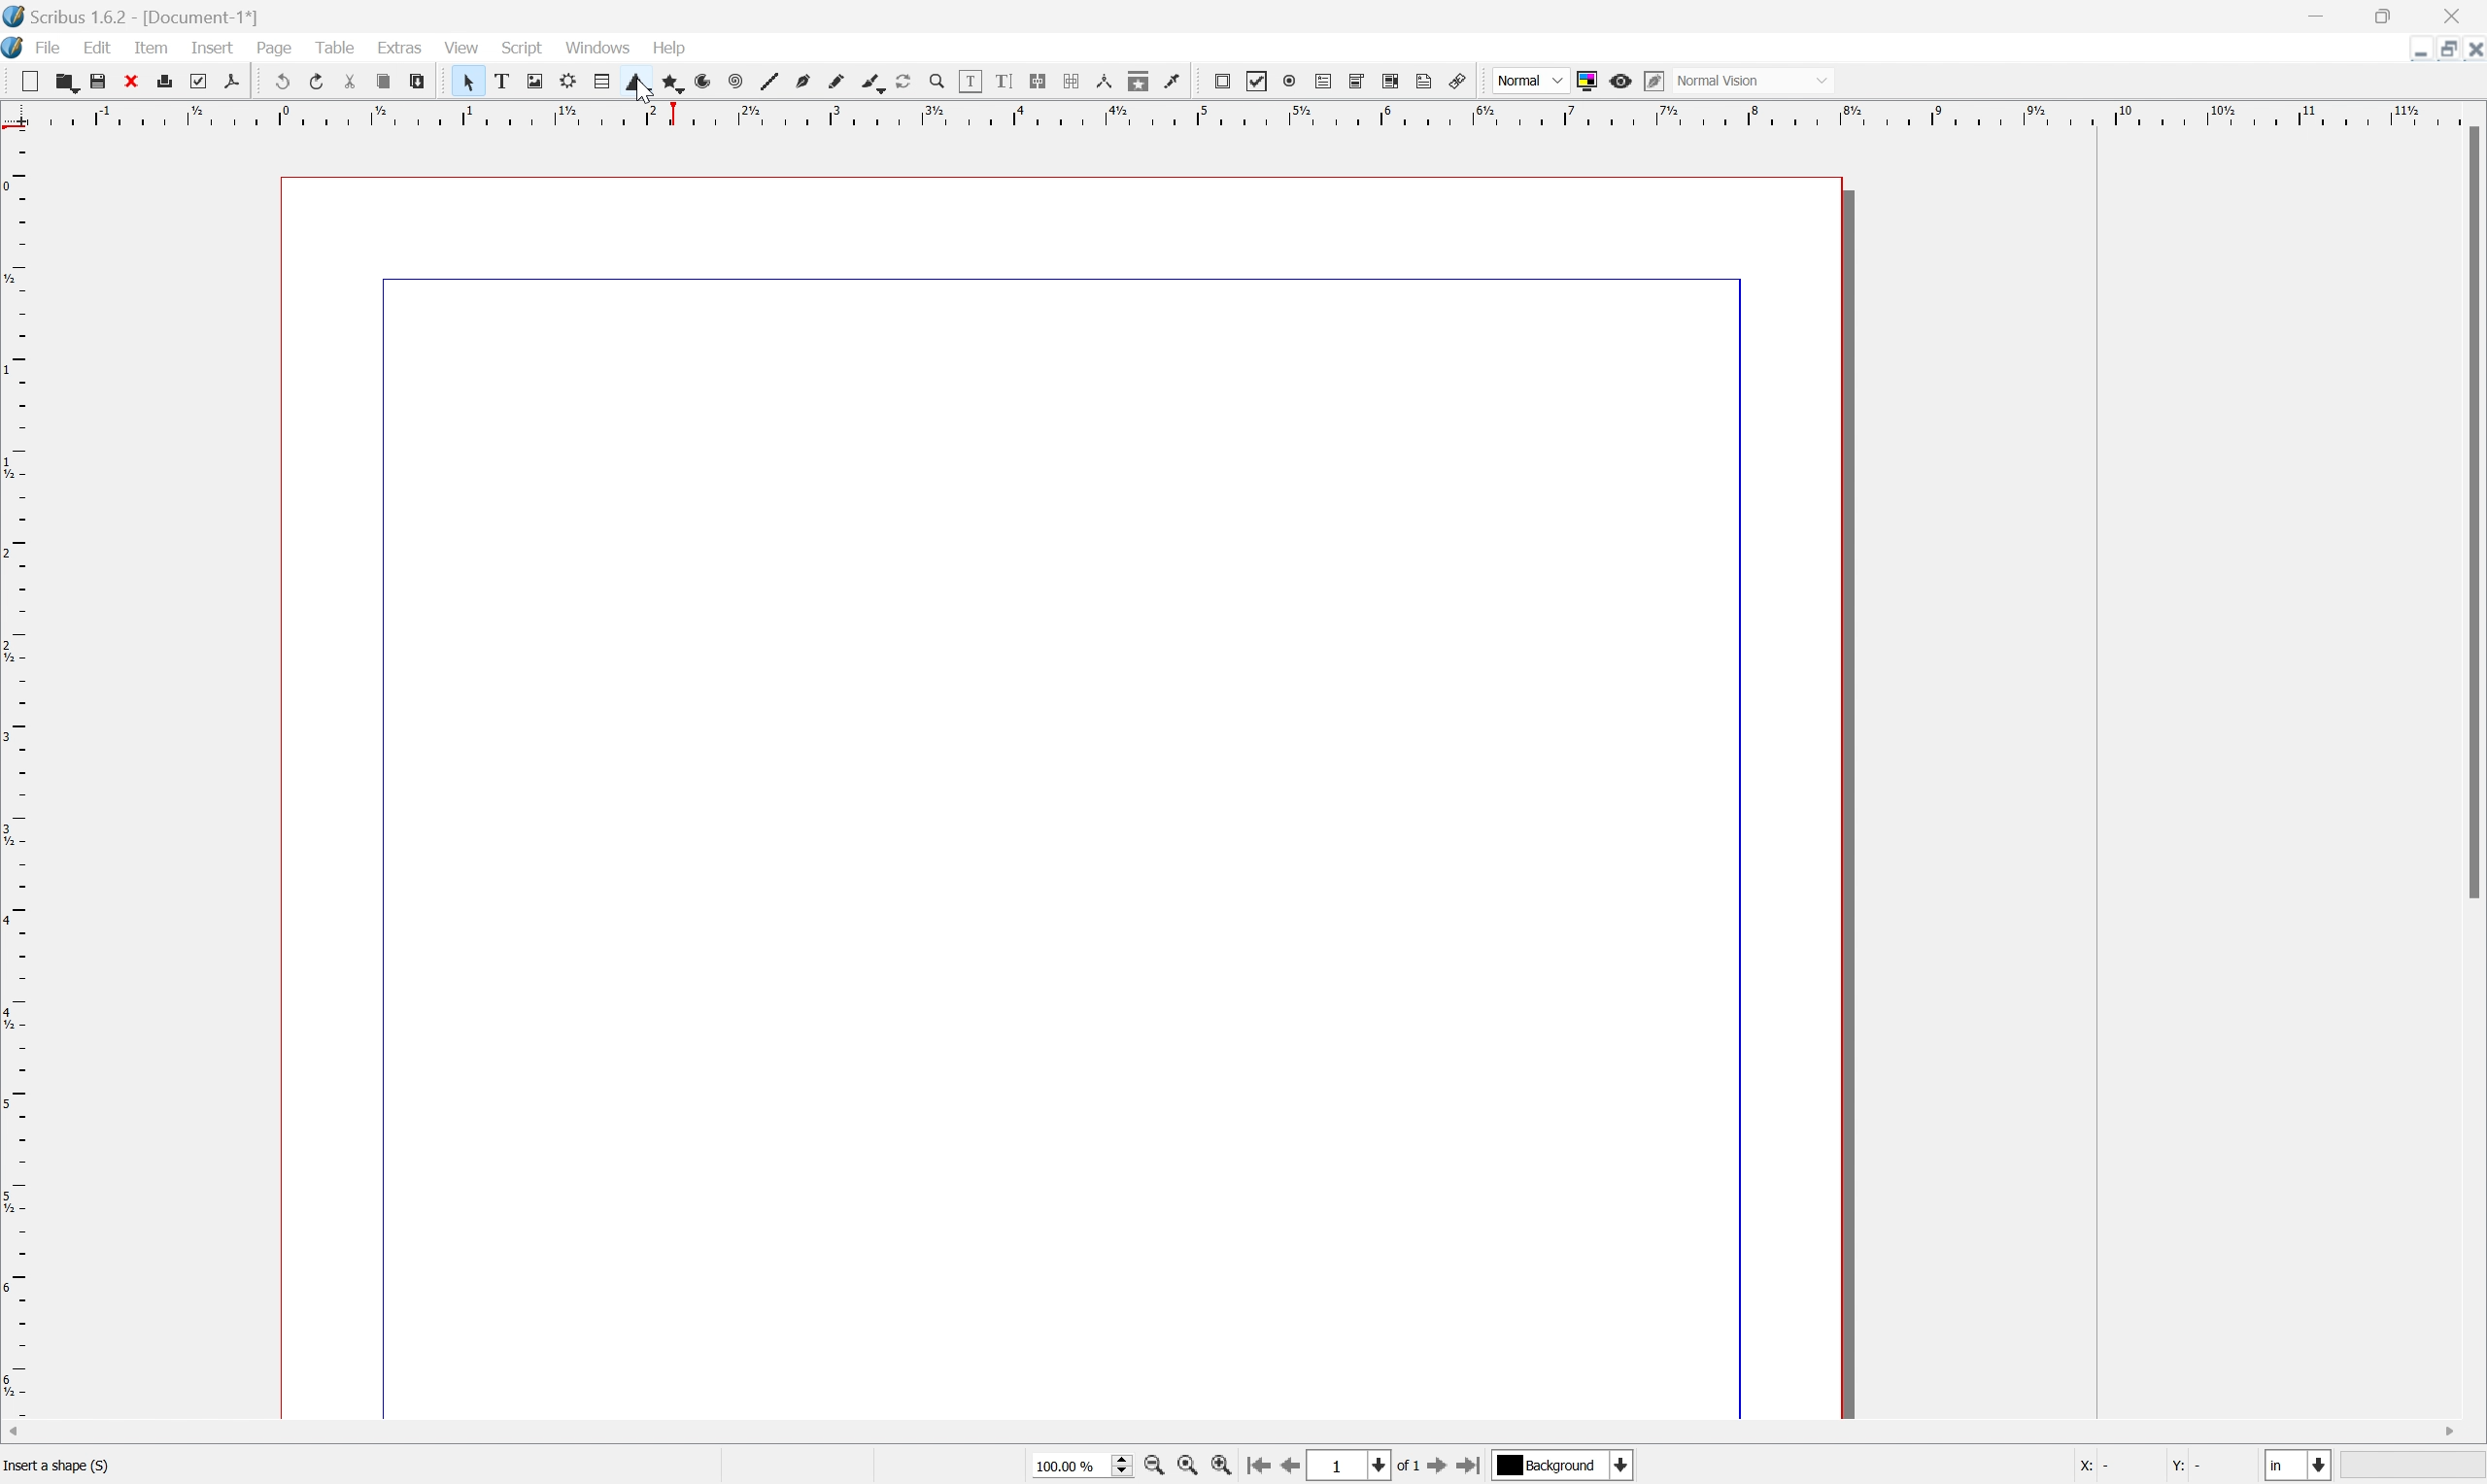 Image resolution: width=2487 pixels, height=1484 pixels. Describe the element at coordinates (314, 80) in the screenshot. I see `Redo` at that location.